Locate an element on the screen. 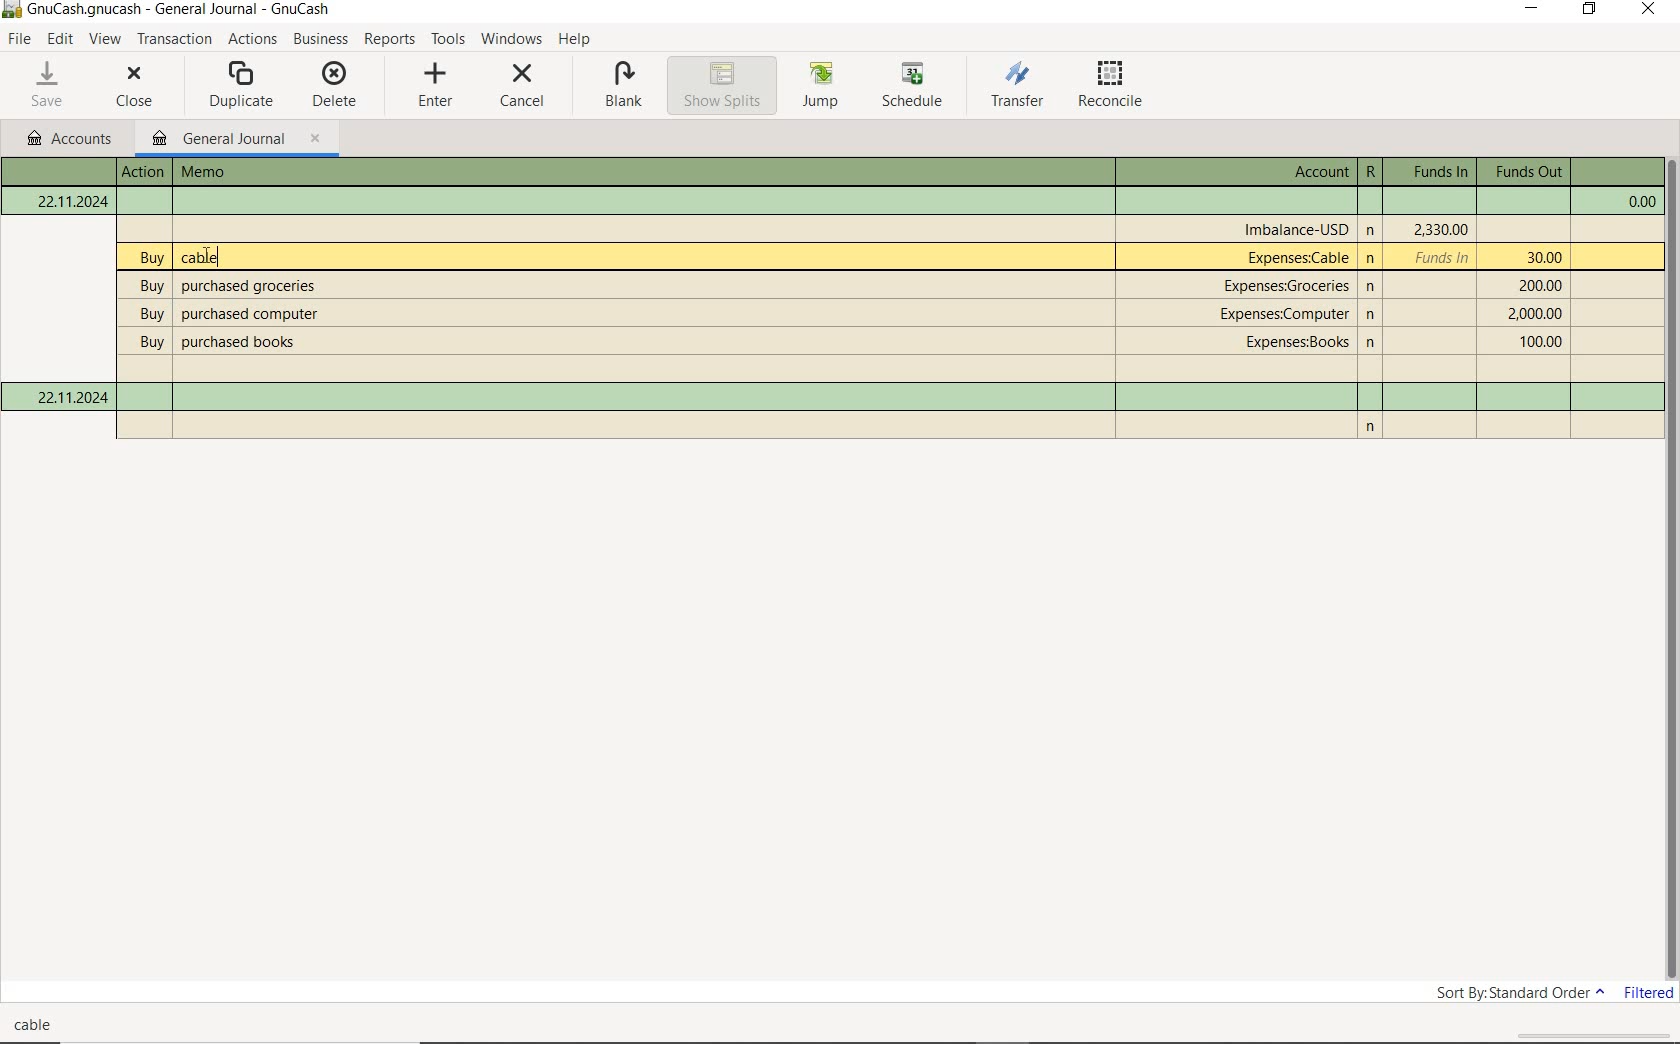 The height and width of the screenshot is (1044, 1680). typed memo is located at coordinates (199, 256).